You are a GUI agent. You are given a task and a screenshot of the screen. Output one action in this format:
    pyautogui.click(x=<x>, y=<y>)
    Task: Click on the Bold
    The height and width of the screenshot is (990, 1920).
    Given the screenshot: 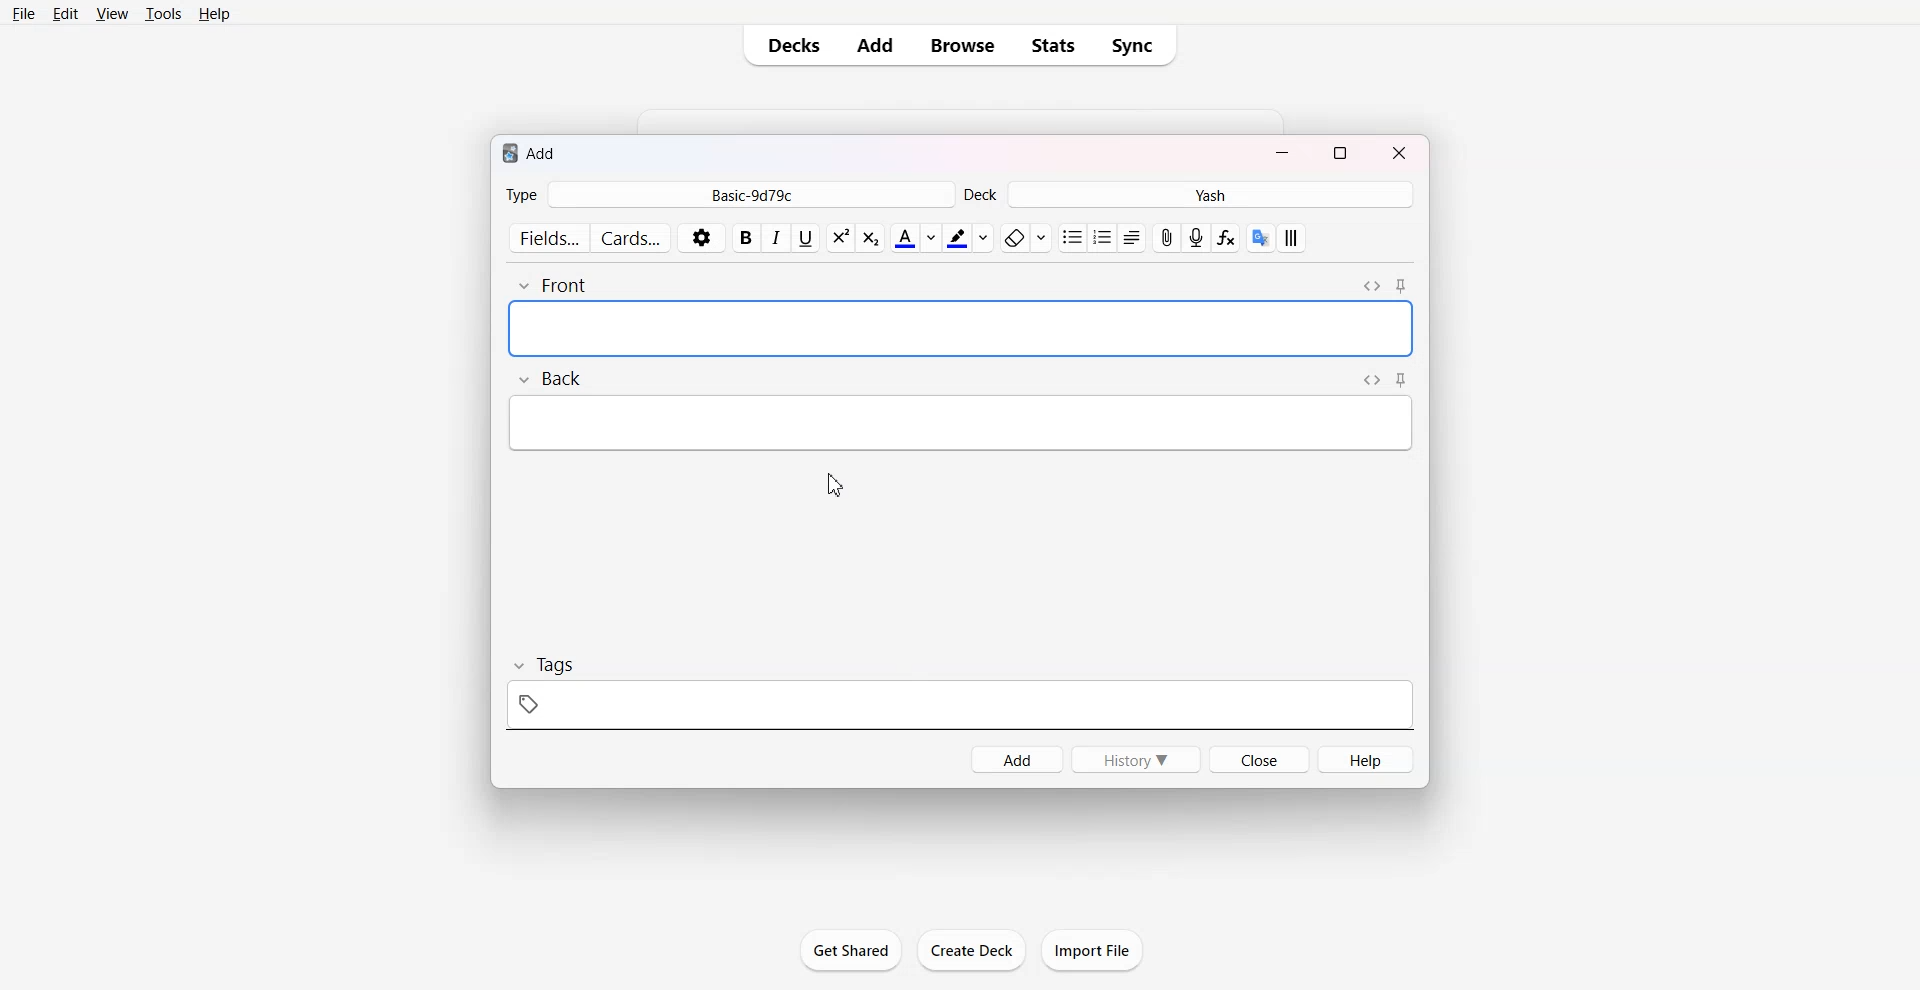 What is the action you would take?
    pyautogui.click(x=746, y=238)
    